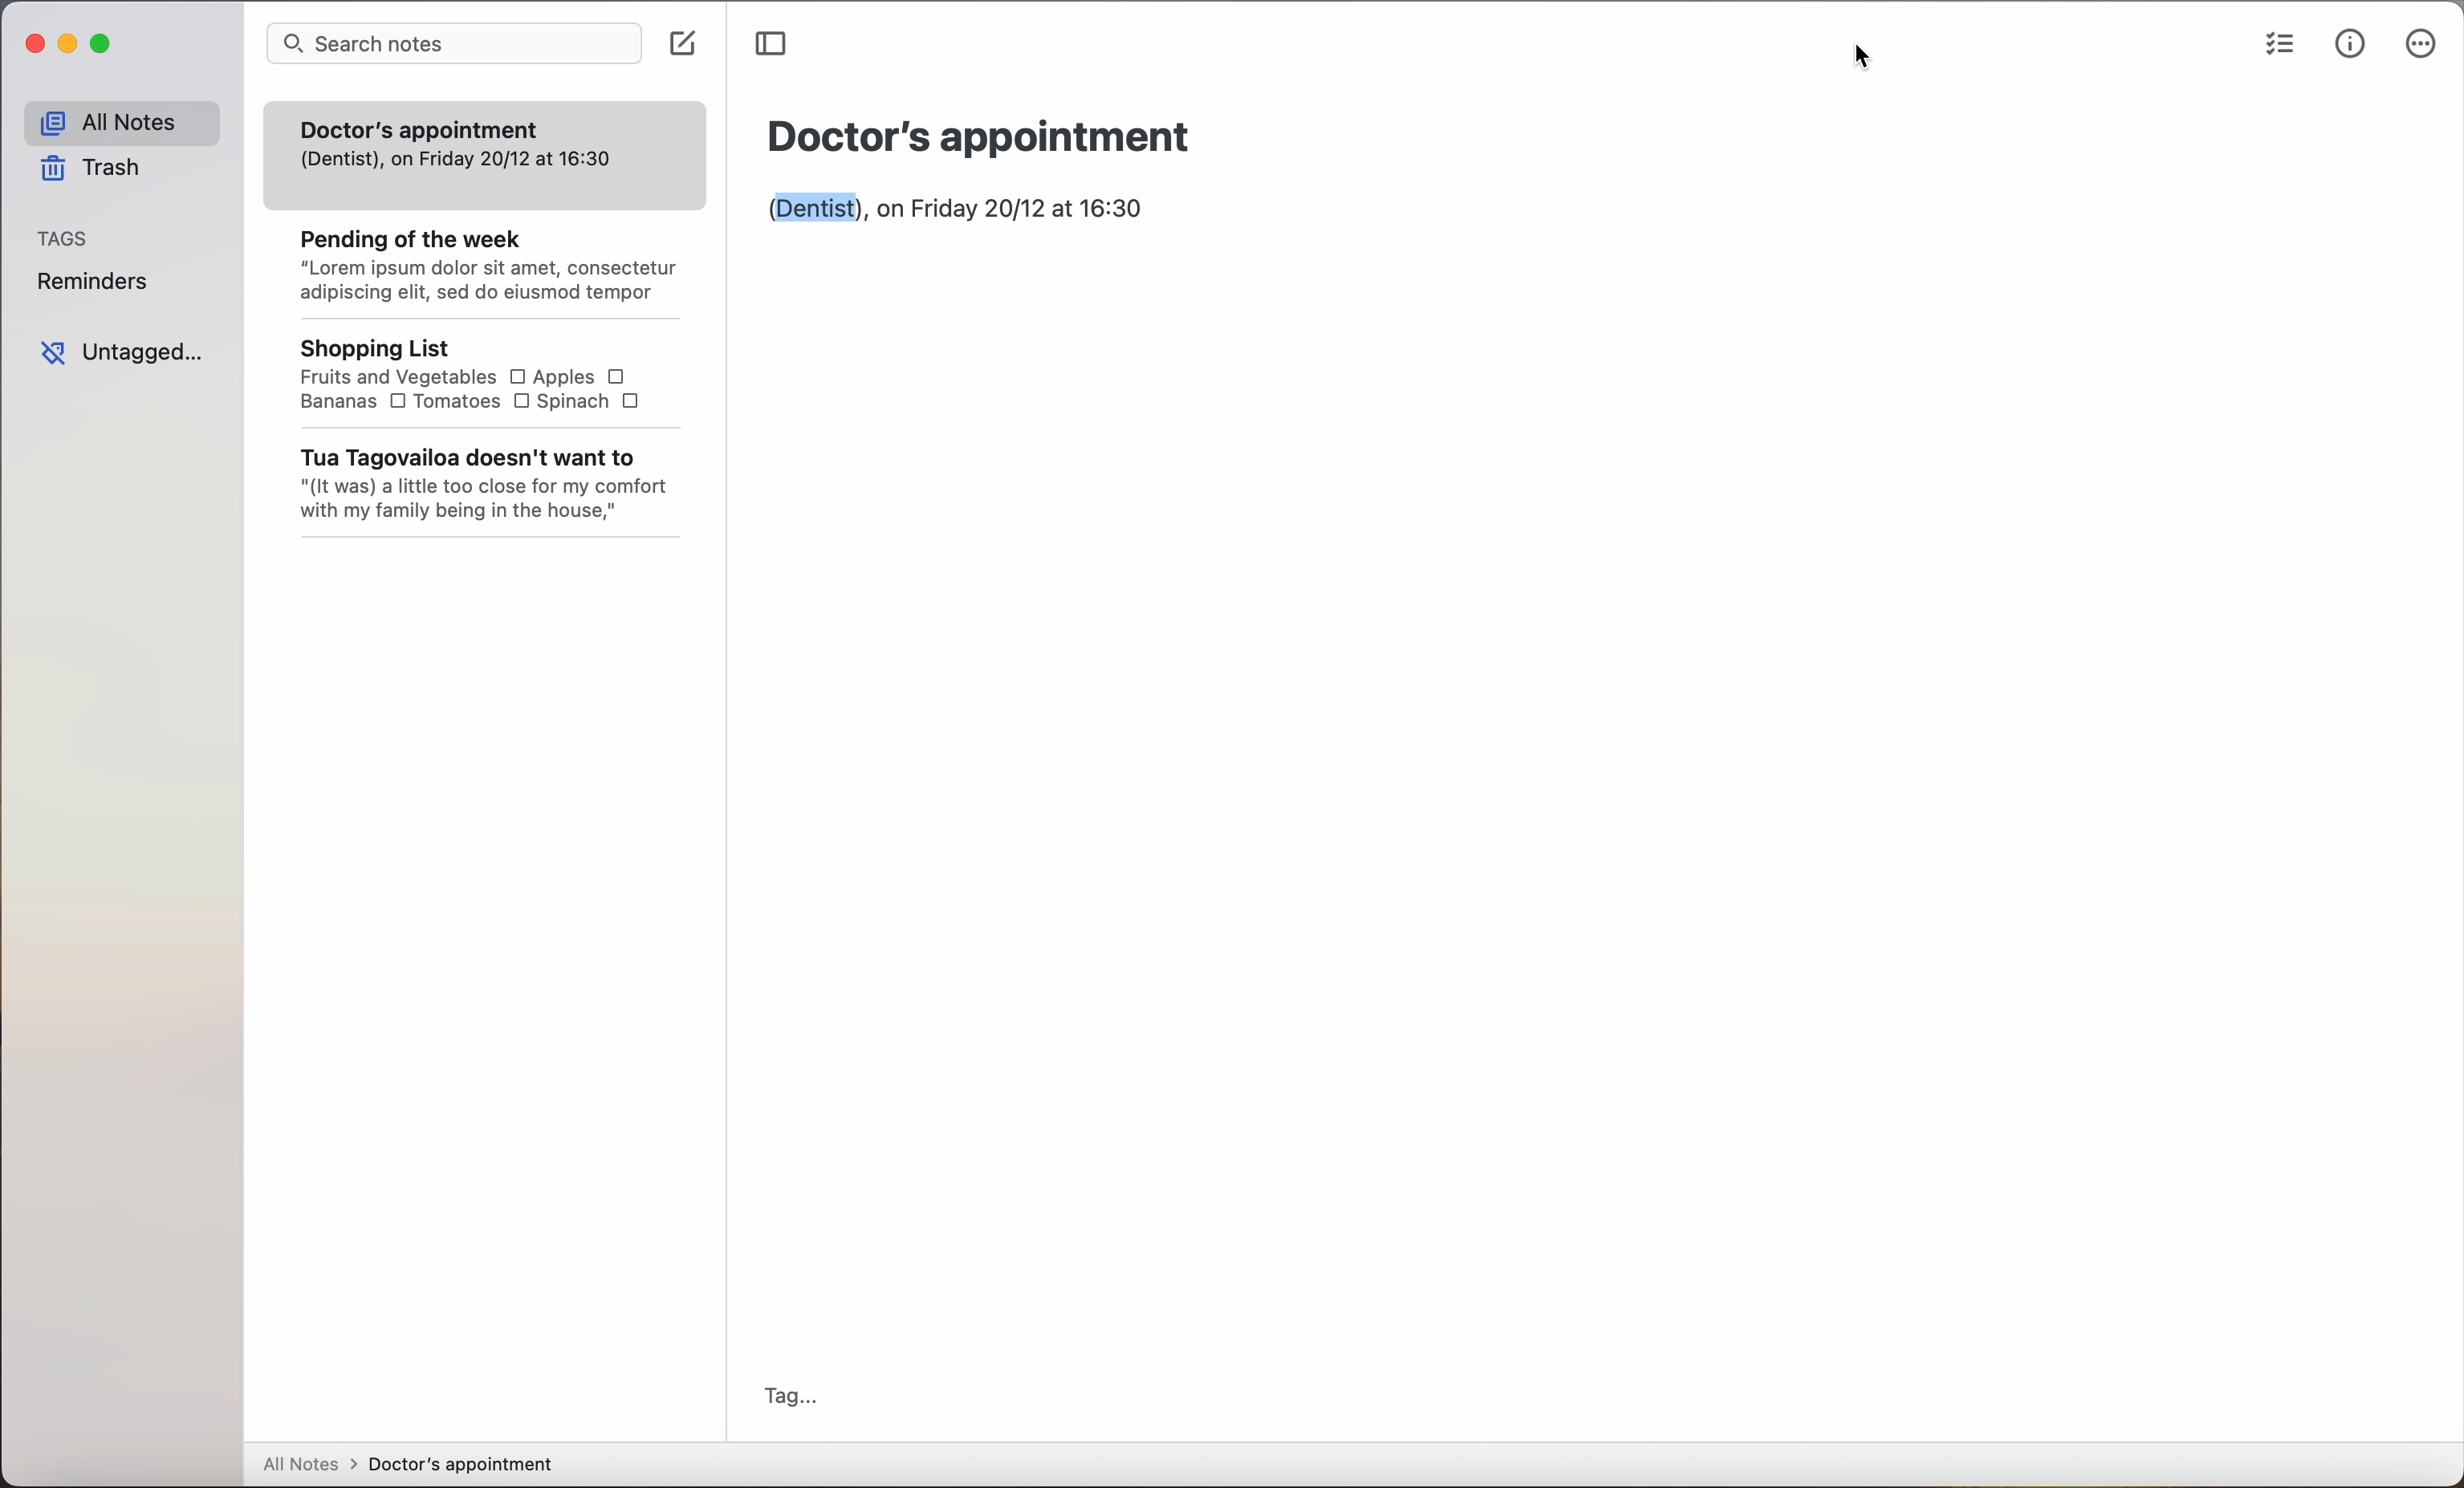 This screenshot has height=1488, width=2464. I want to click on tag, so click(790, 1393).